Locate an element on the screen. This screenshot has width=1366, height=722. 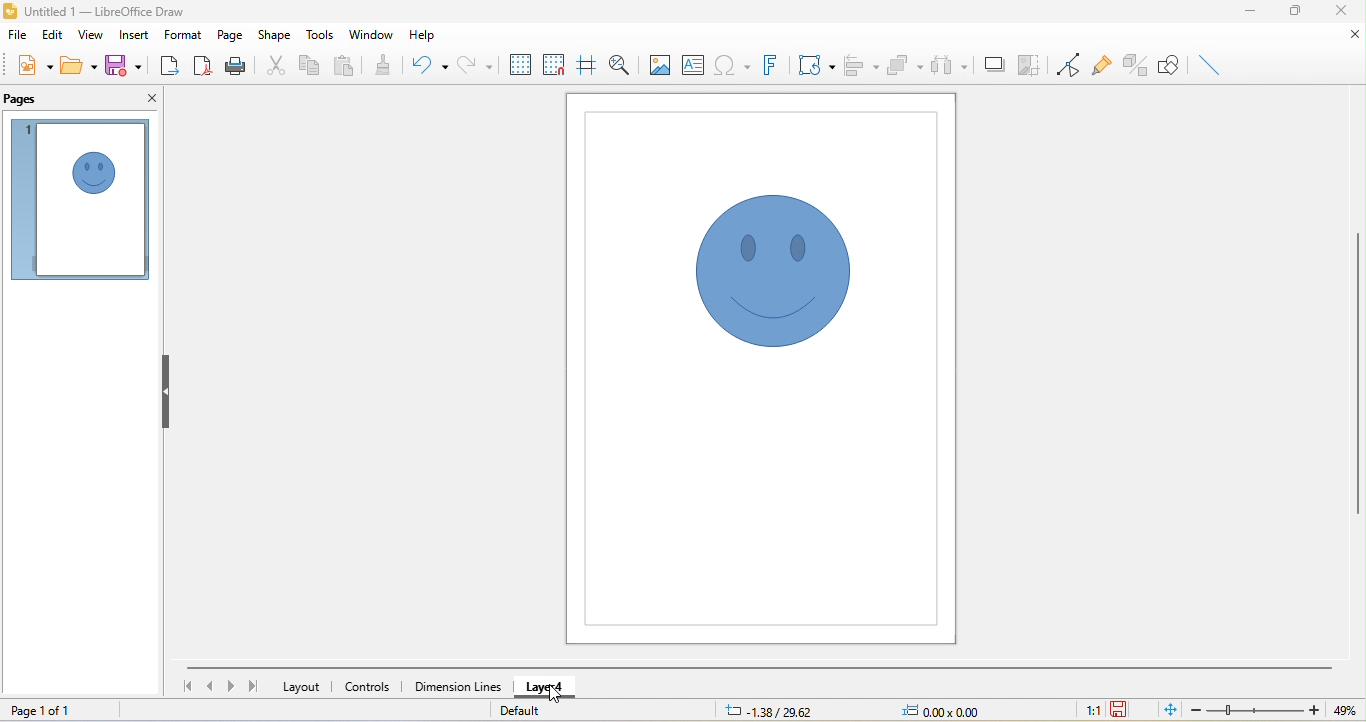
arrange is located at coordinates (906, 65).